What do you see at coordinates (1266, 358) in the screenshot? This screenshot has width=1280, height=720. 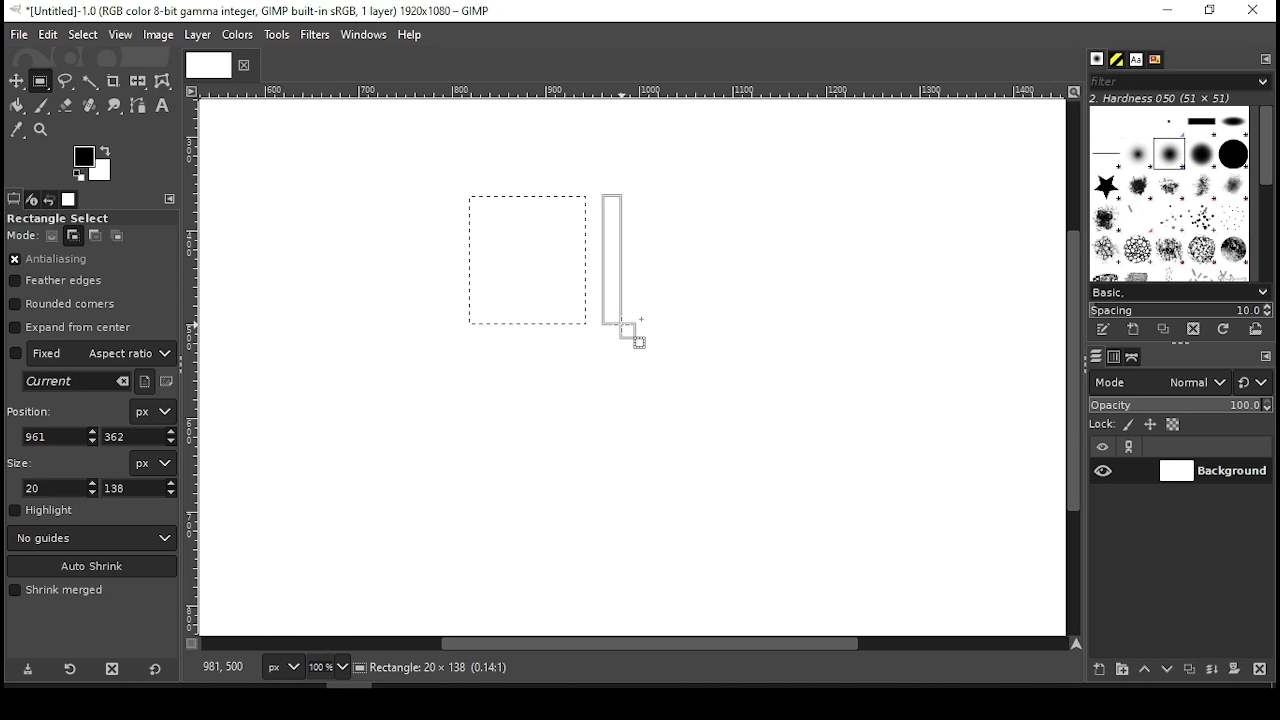 I see `configure this tab` at bounding box center [1266, 358].